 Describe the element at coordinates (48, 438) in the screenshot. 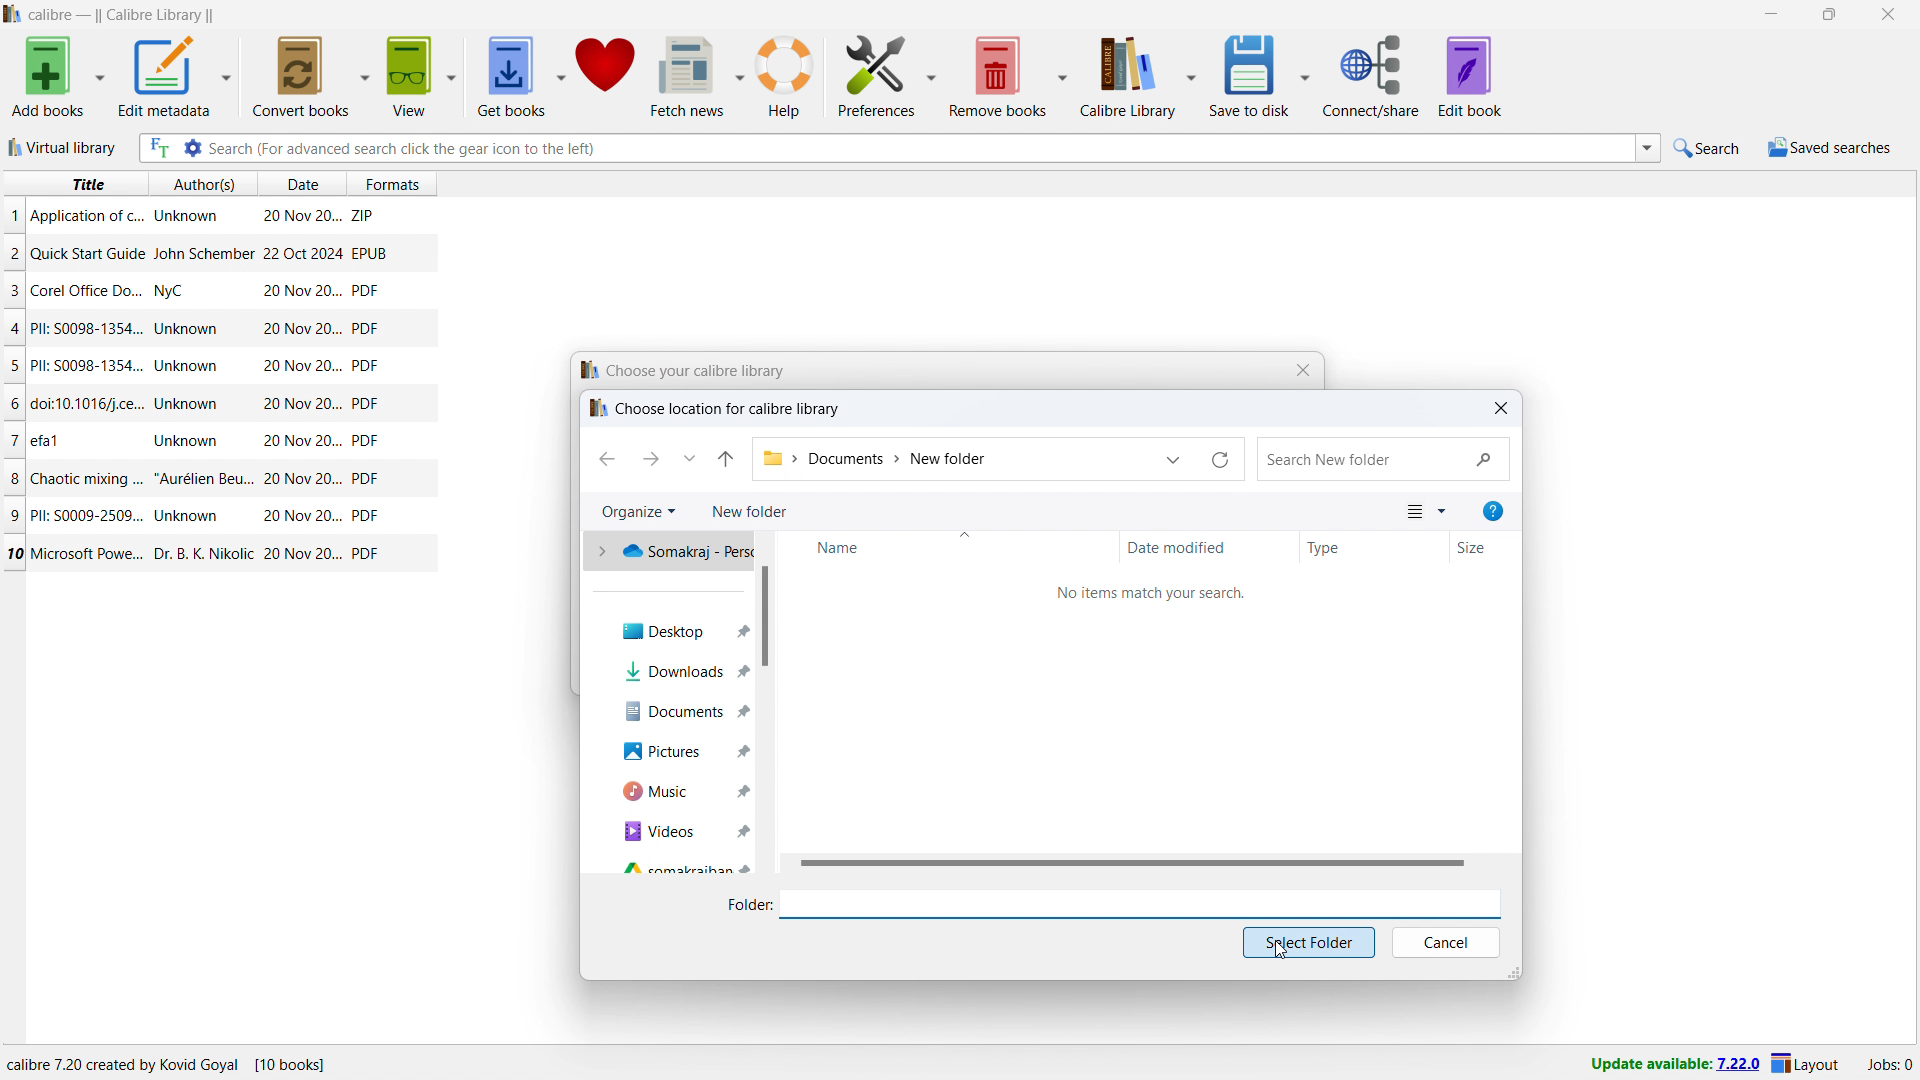

I see `Title` at that location.